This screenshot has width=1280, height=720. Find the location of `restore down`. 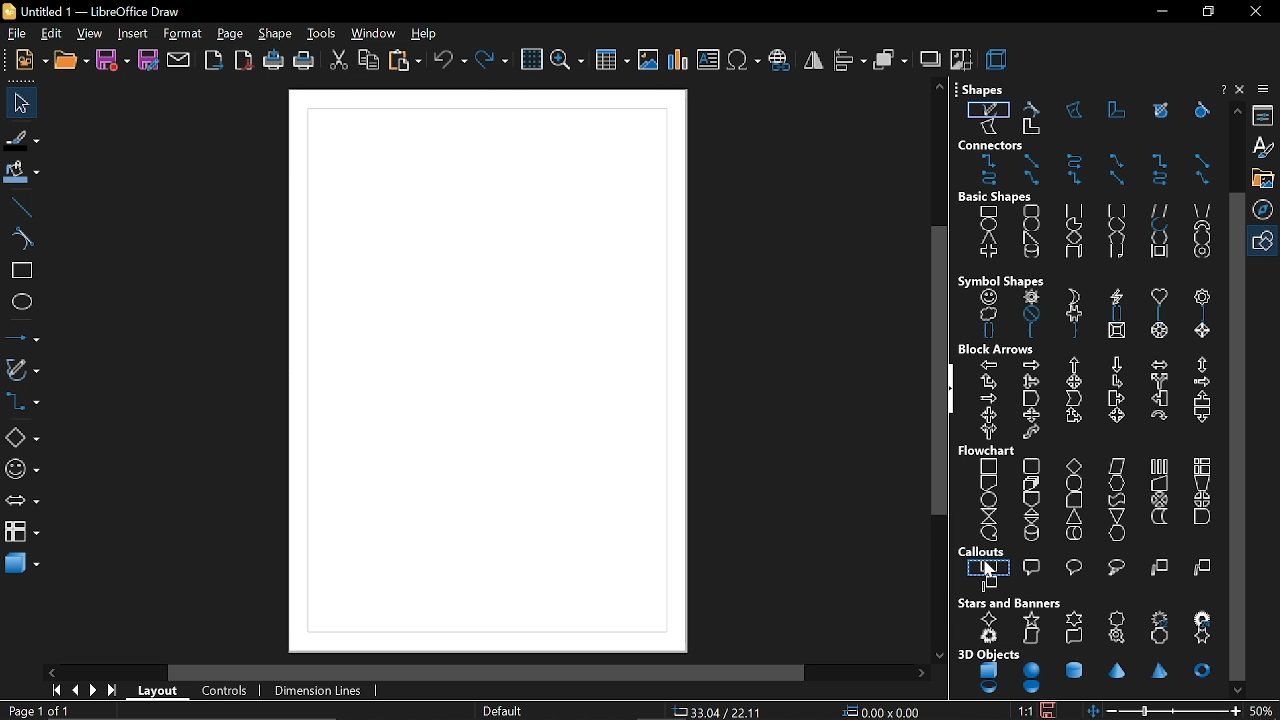

restore down is located at coordinates (1206, 12).